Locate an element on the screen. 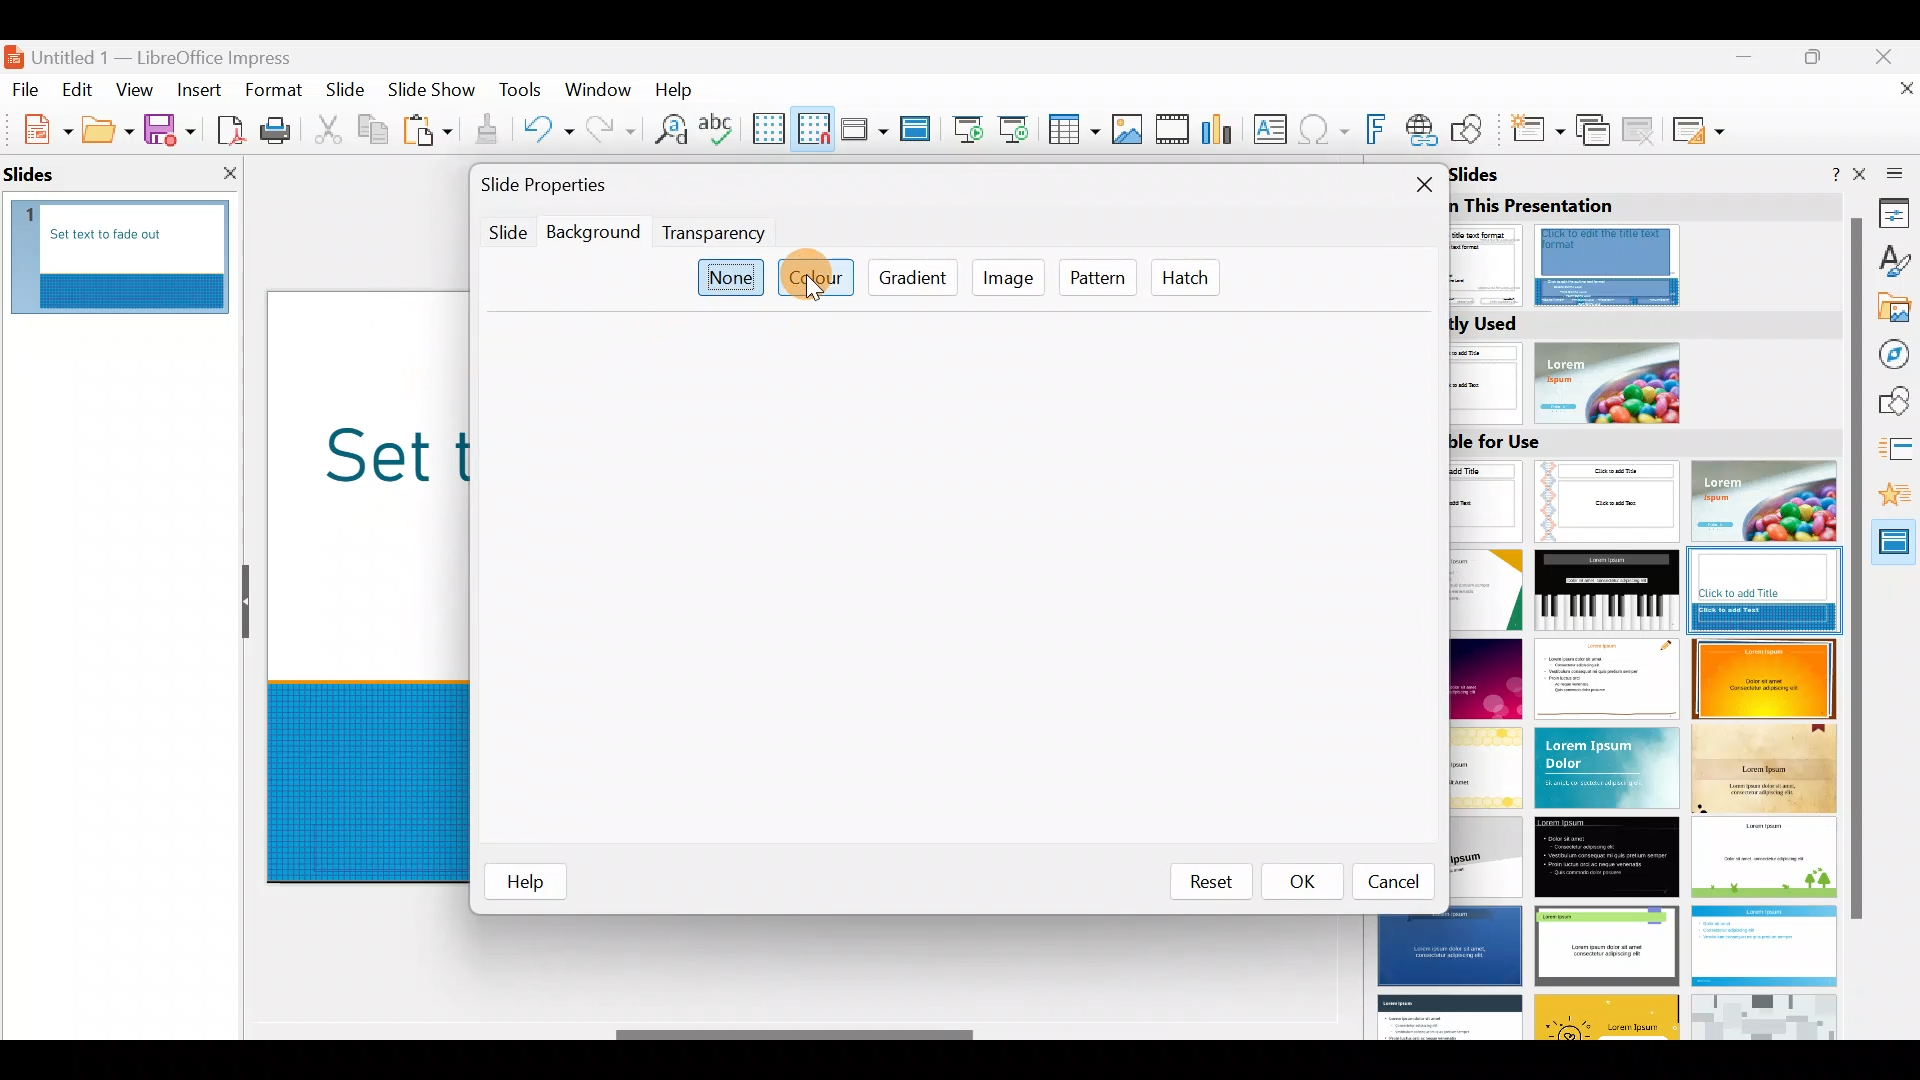 This screenshot has height=1080, width=1920. Snap to grid is located at coordinates (810, 128).